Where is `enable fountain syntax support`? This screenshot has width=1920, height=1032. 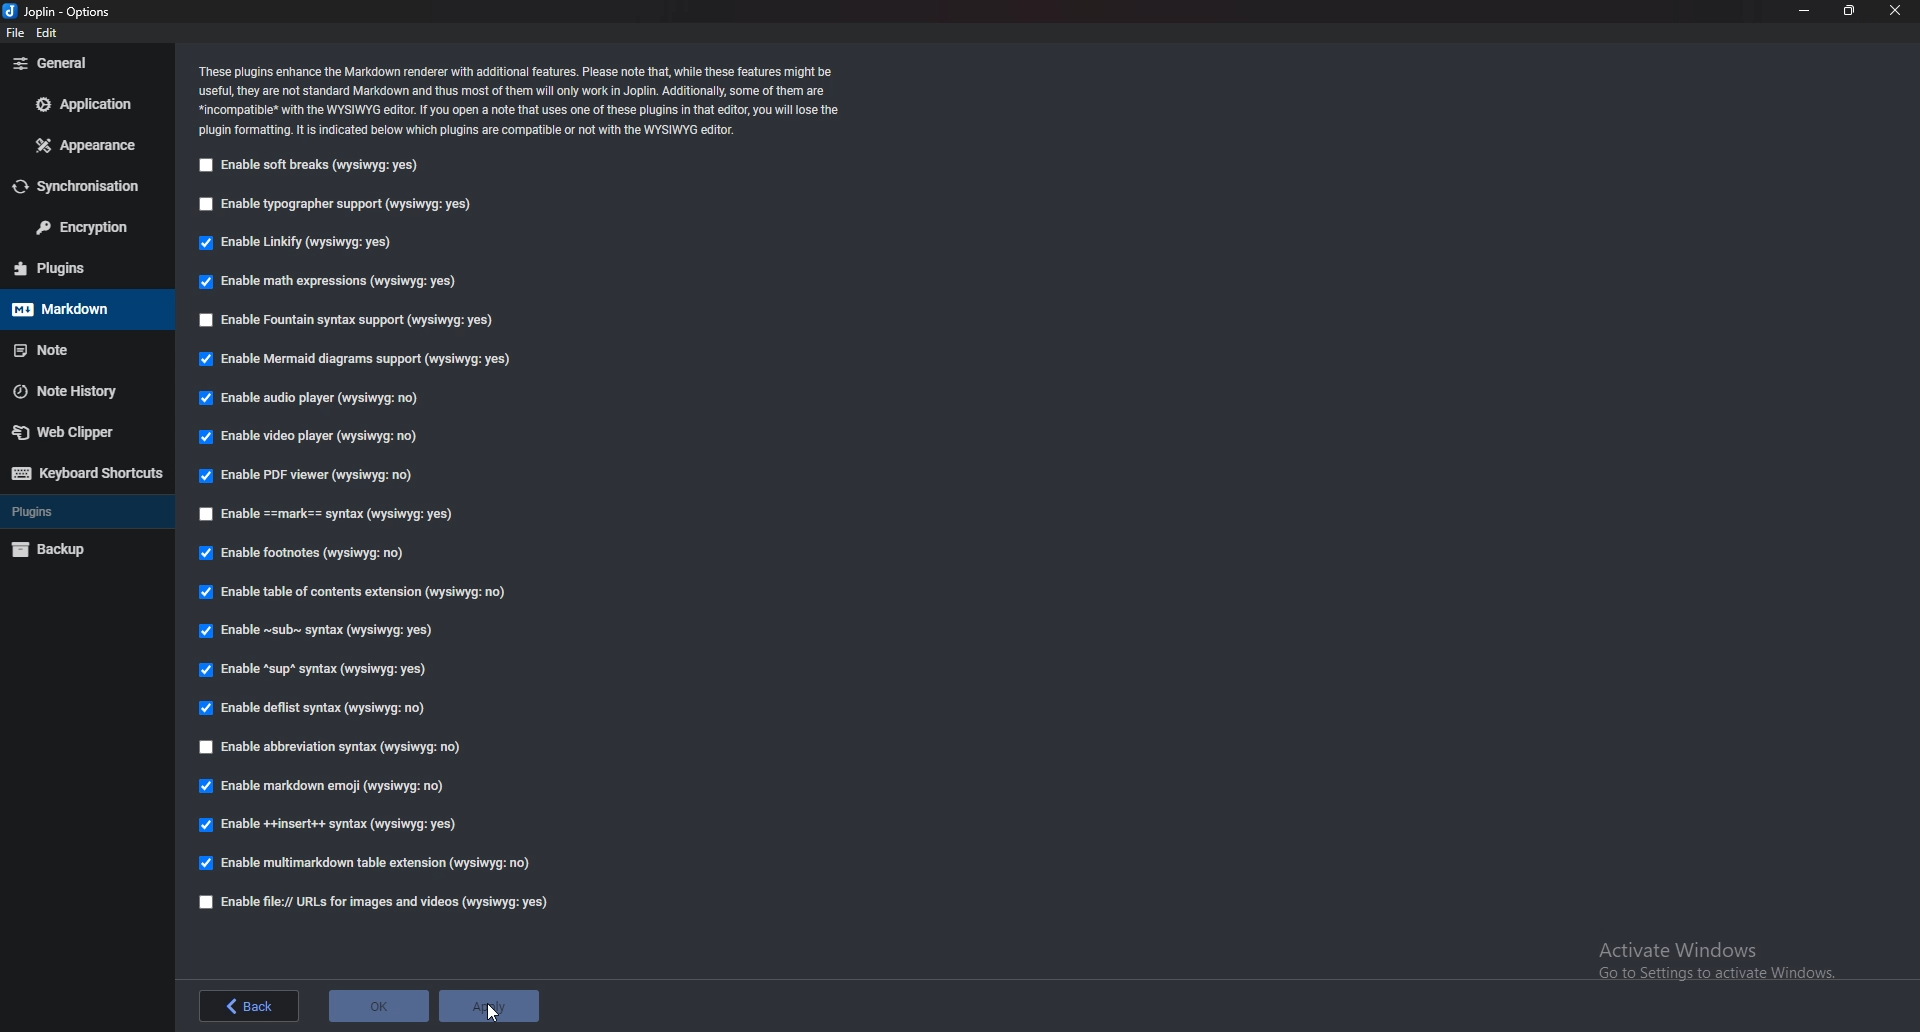
enable fountain syntax support is located at coordinates (352, 320).